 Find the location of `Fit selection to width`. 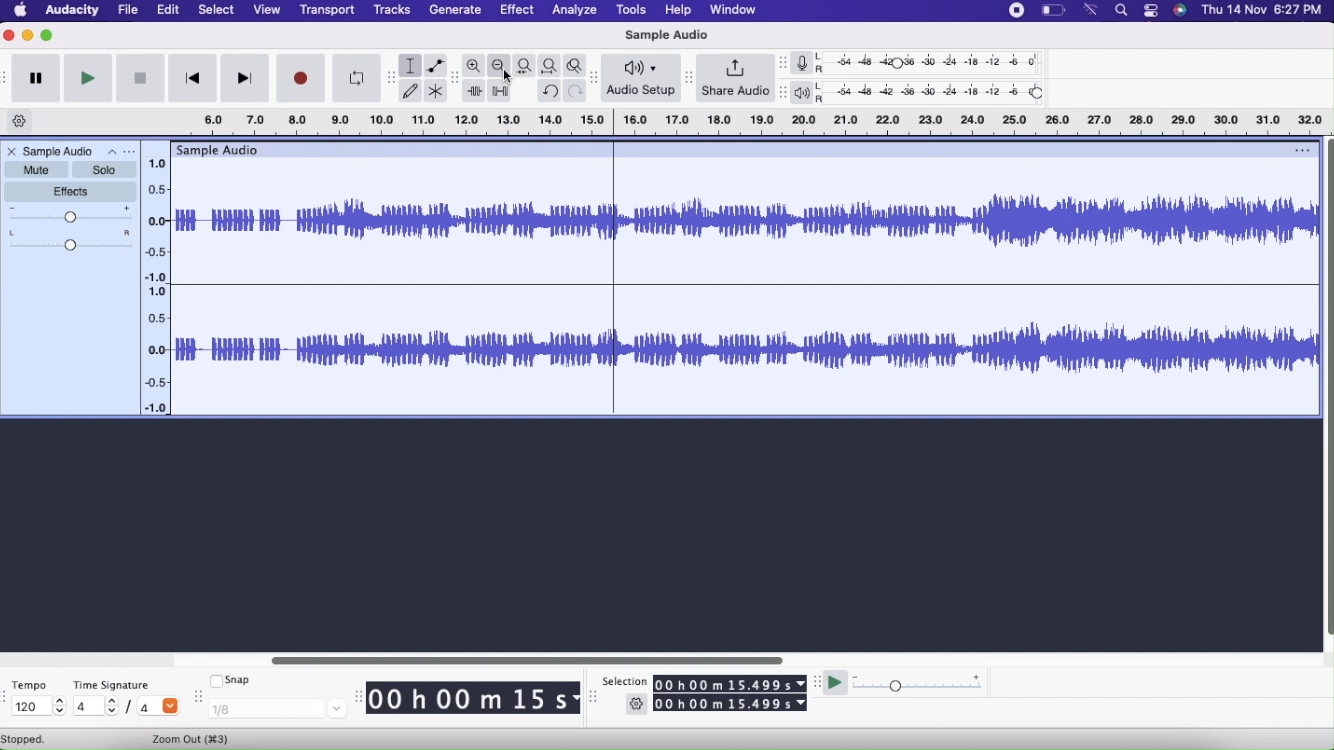

Fit selection to width is located at coordinates (526, 66).